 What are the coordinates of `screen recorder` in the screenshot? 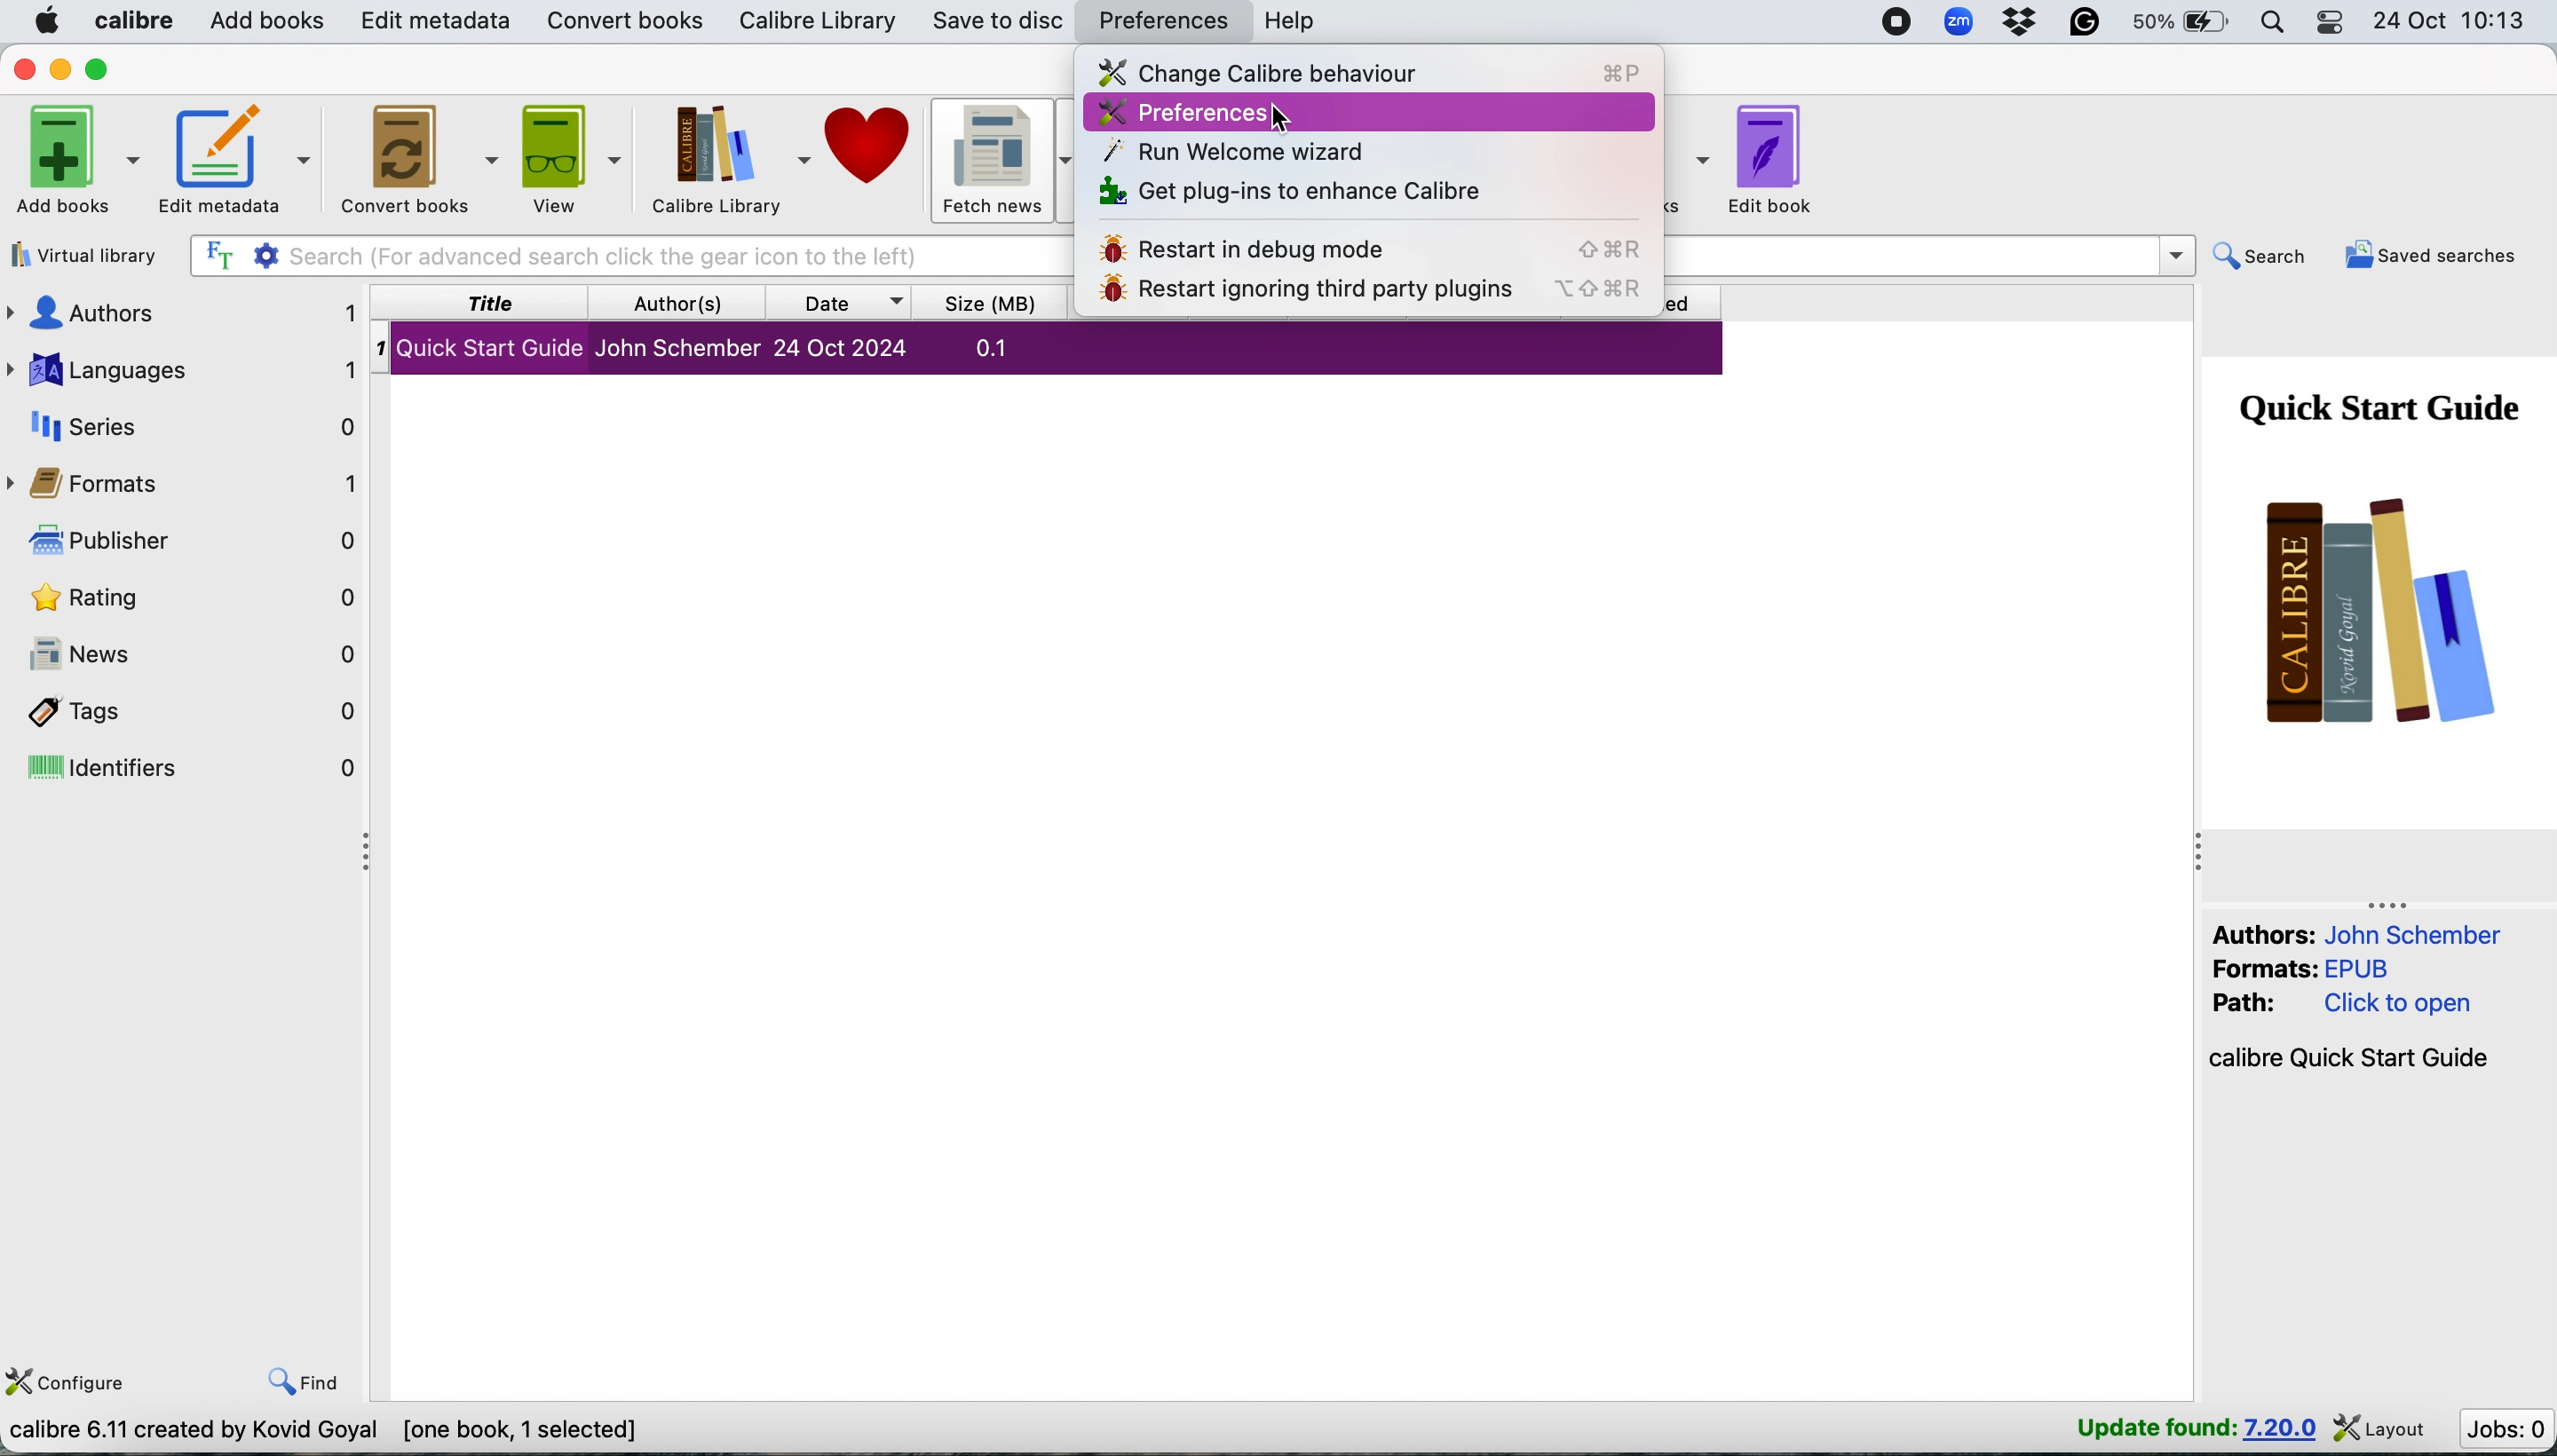 It's located at (1893, 21).